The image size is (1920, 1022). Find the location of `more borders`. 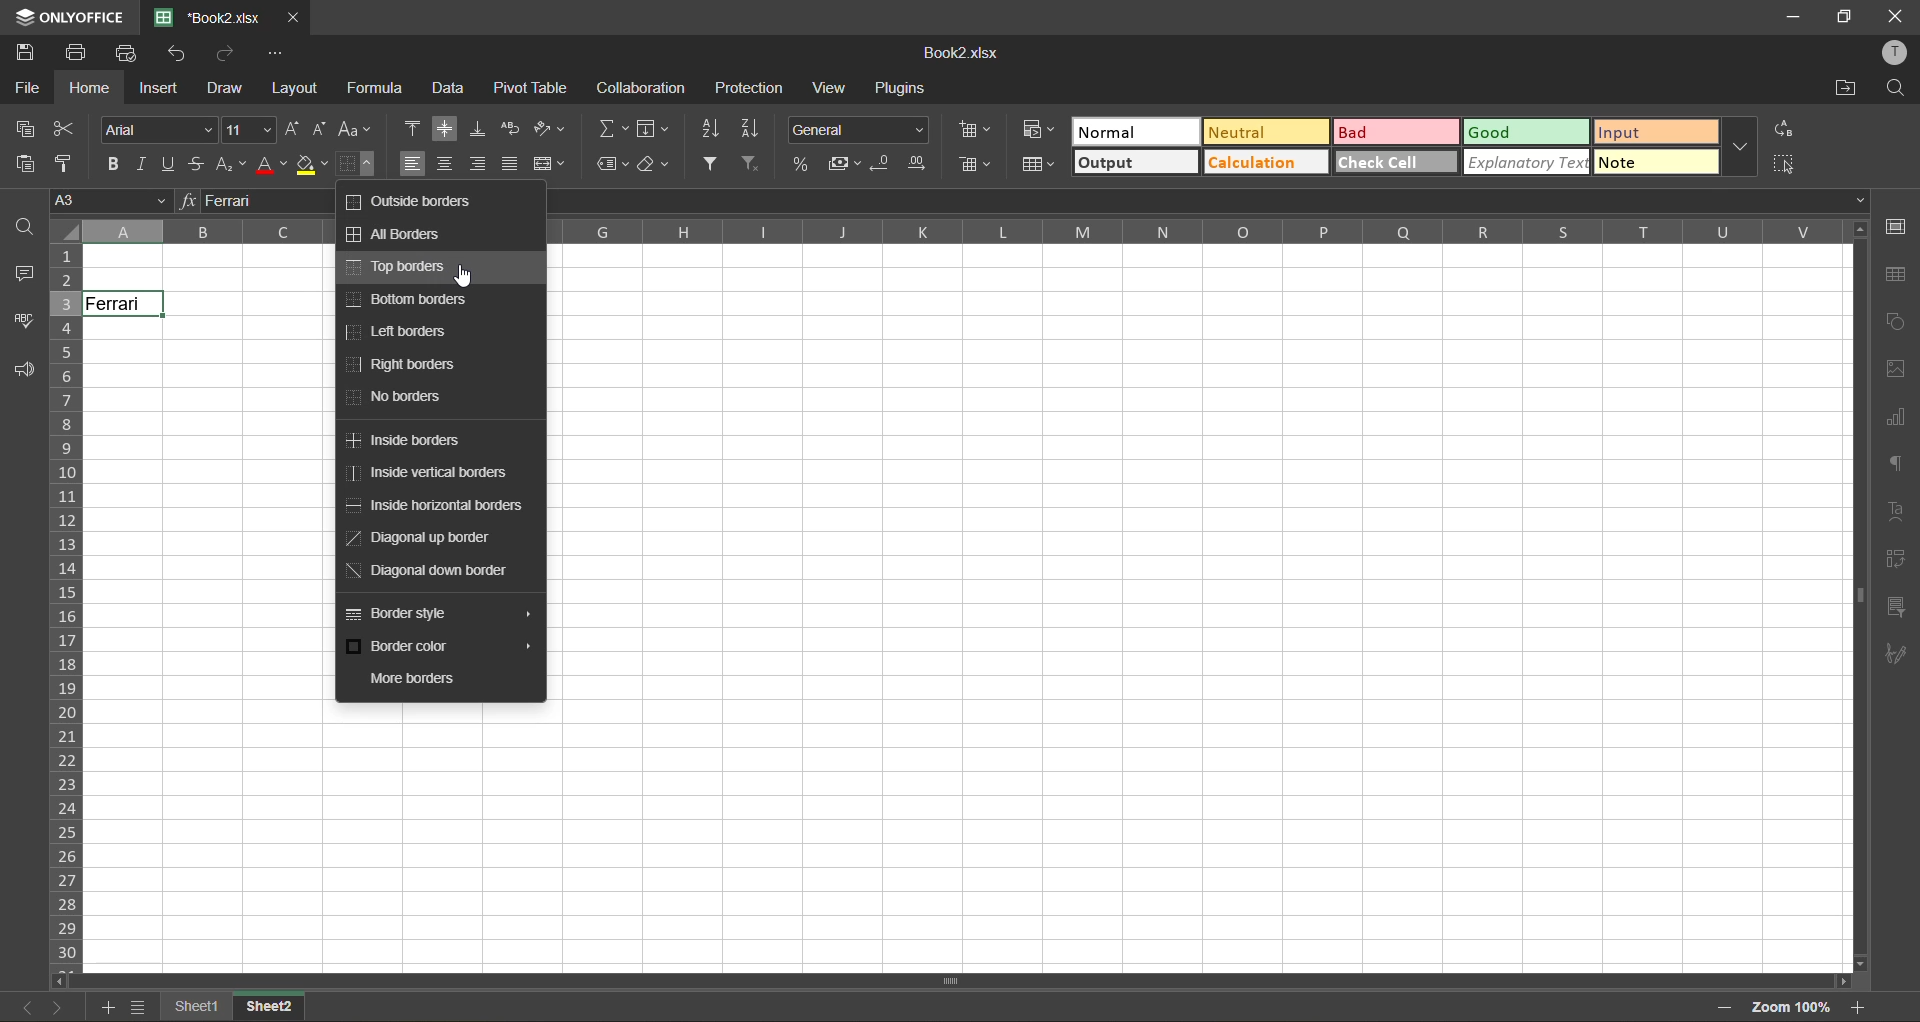

more borders is located at coordinates (413, 677).